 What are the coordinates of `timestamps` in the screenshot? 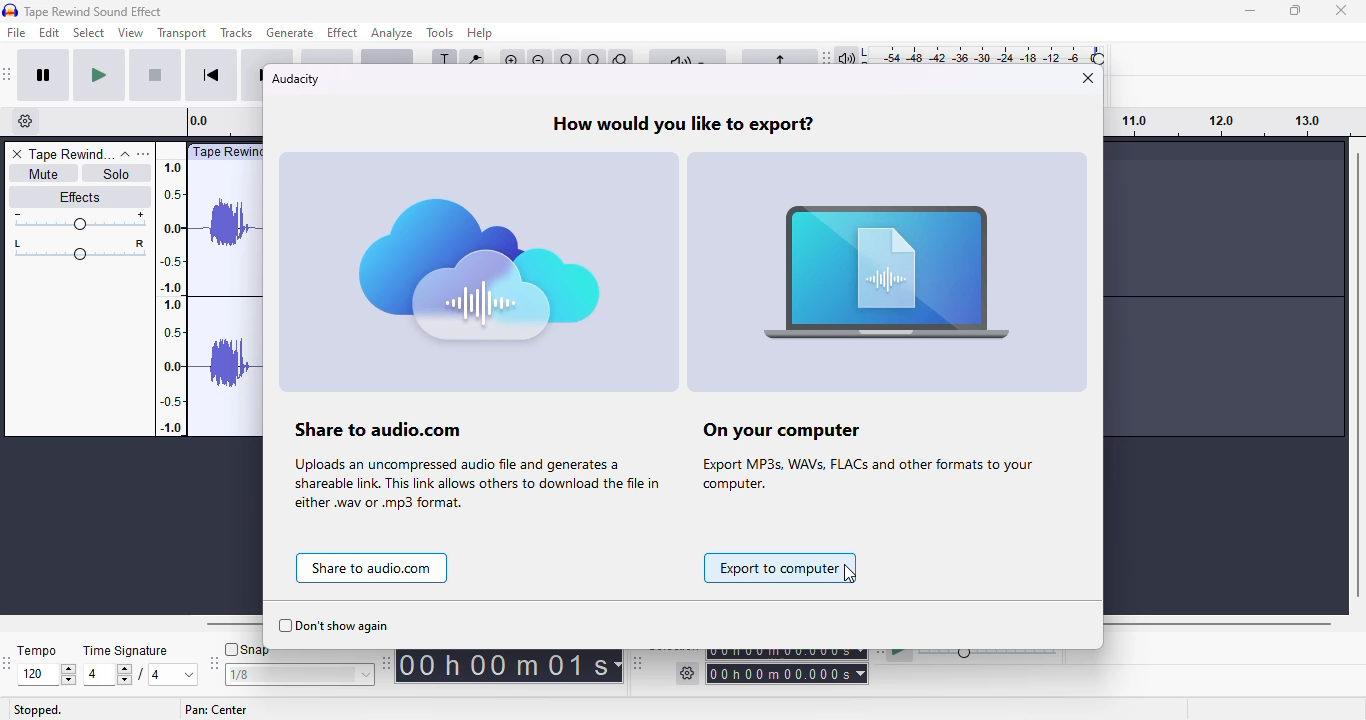 It's located at (1219, 121).